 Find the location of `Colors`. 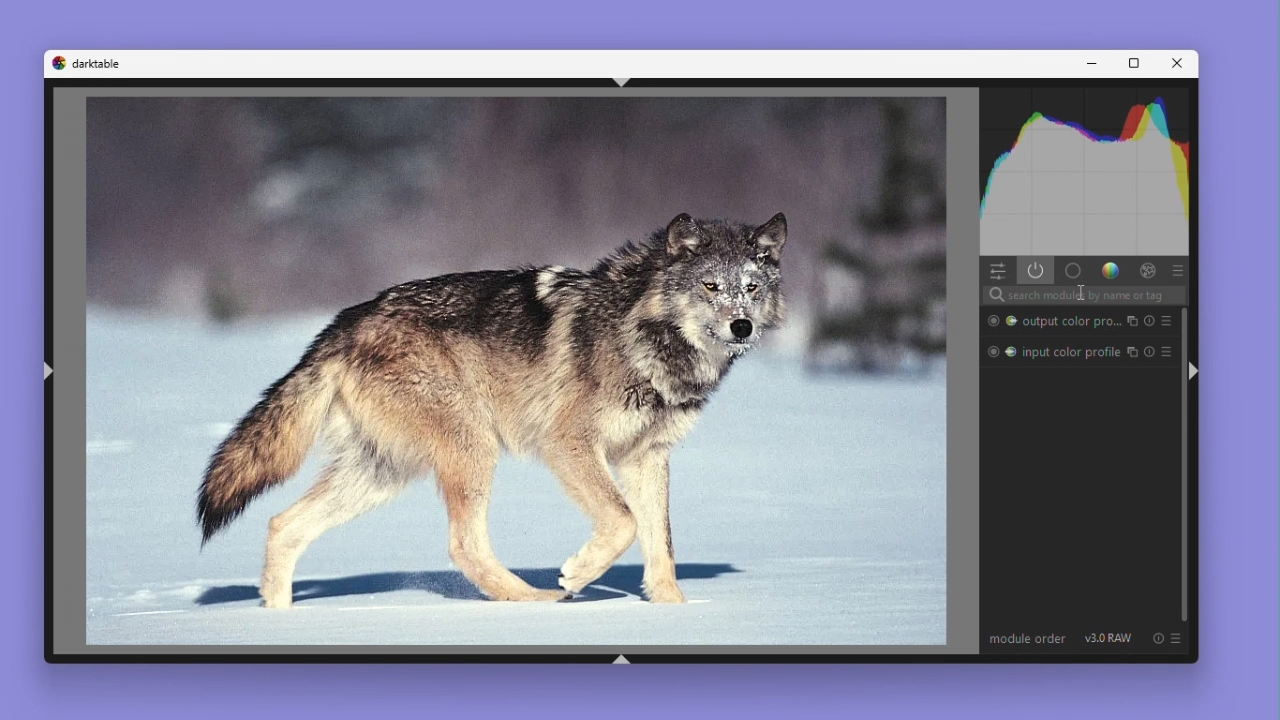

Colors is located at coordinates (1111, 270).